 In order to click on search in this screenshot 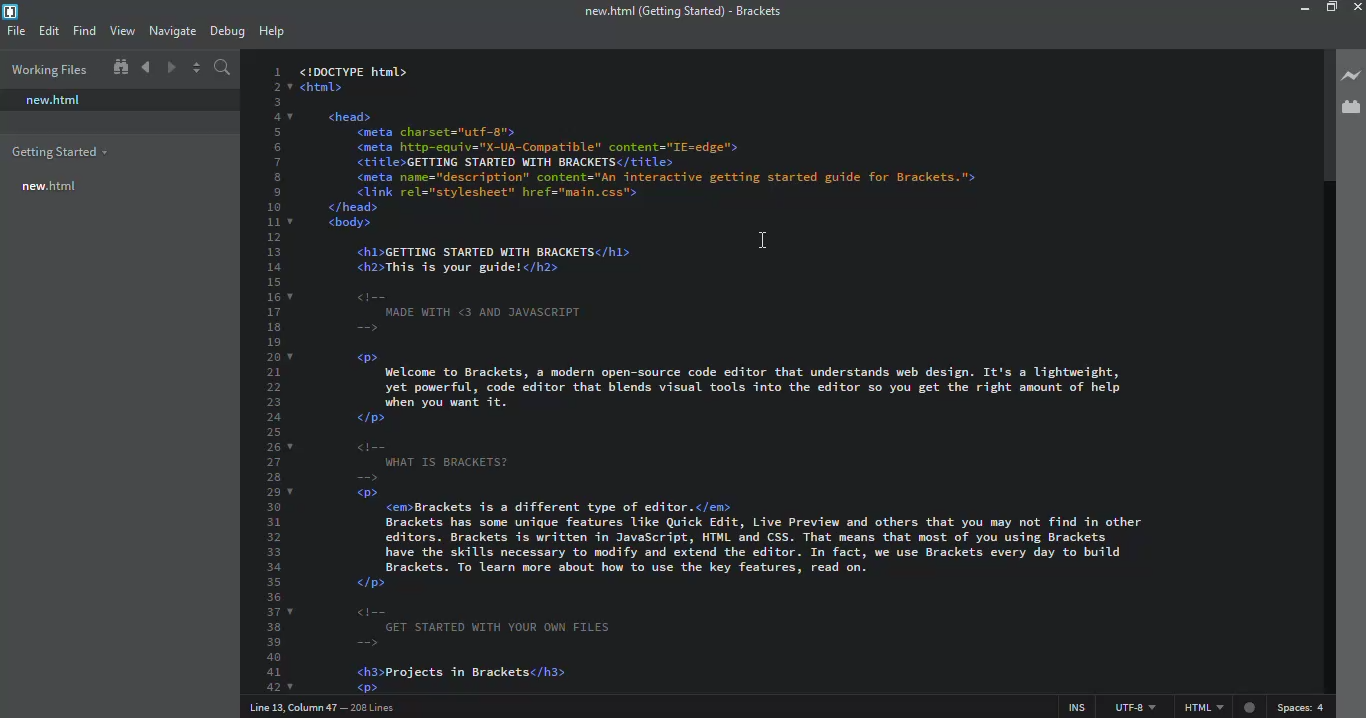, I will do `click(223, 68)`.